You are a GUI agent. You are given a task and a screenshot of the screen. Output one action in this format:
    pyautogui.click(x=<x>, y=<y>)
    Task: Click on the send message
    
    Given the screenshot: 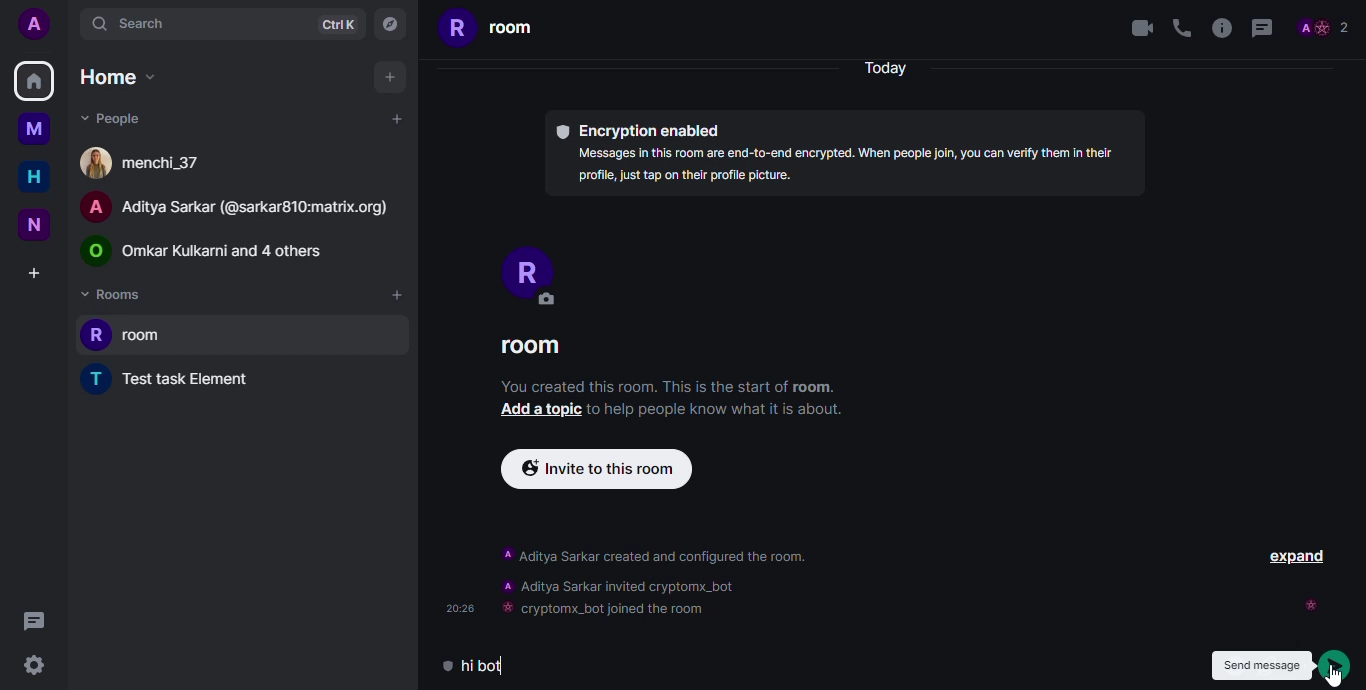 What is the action you would take?
    pyautogui.click(x=1263, y=665)
    